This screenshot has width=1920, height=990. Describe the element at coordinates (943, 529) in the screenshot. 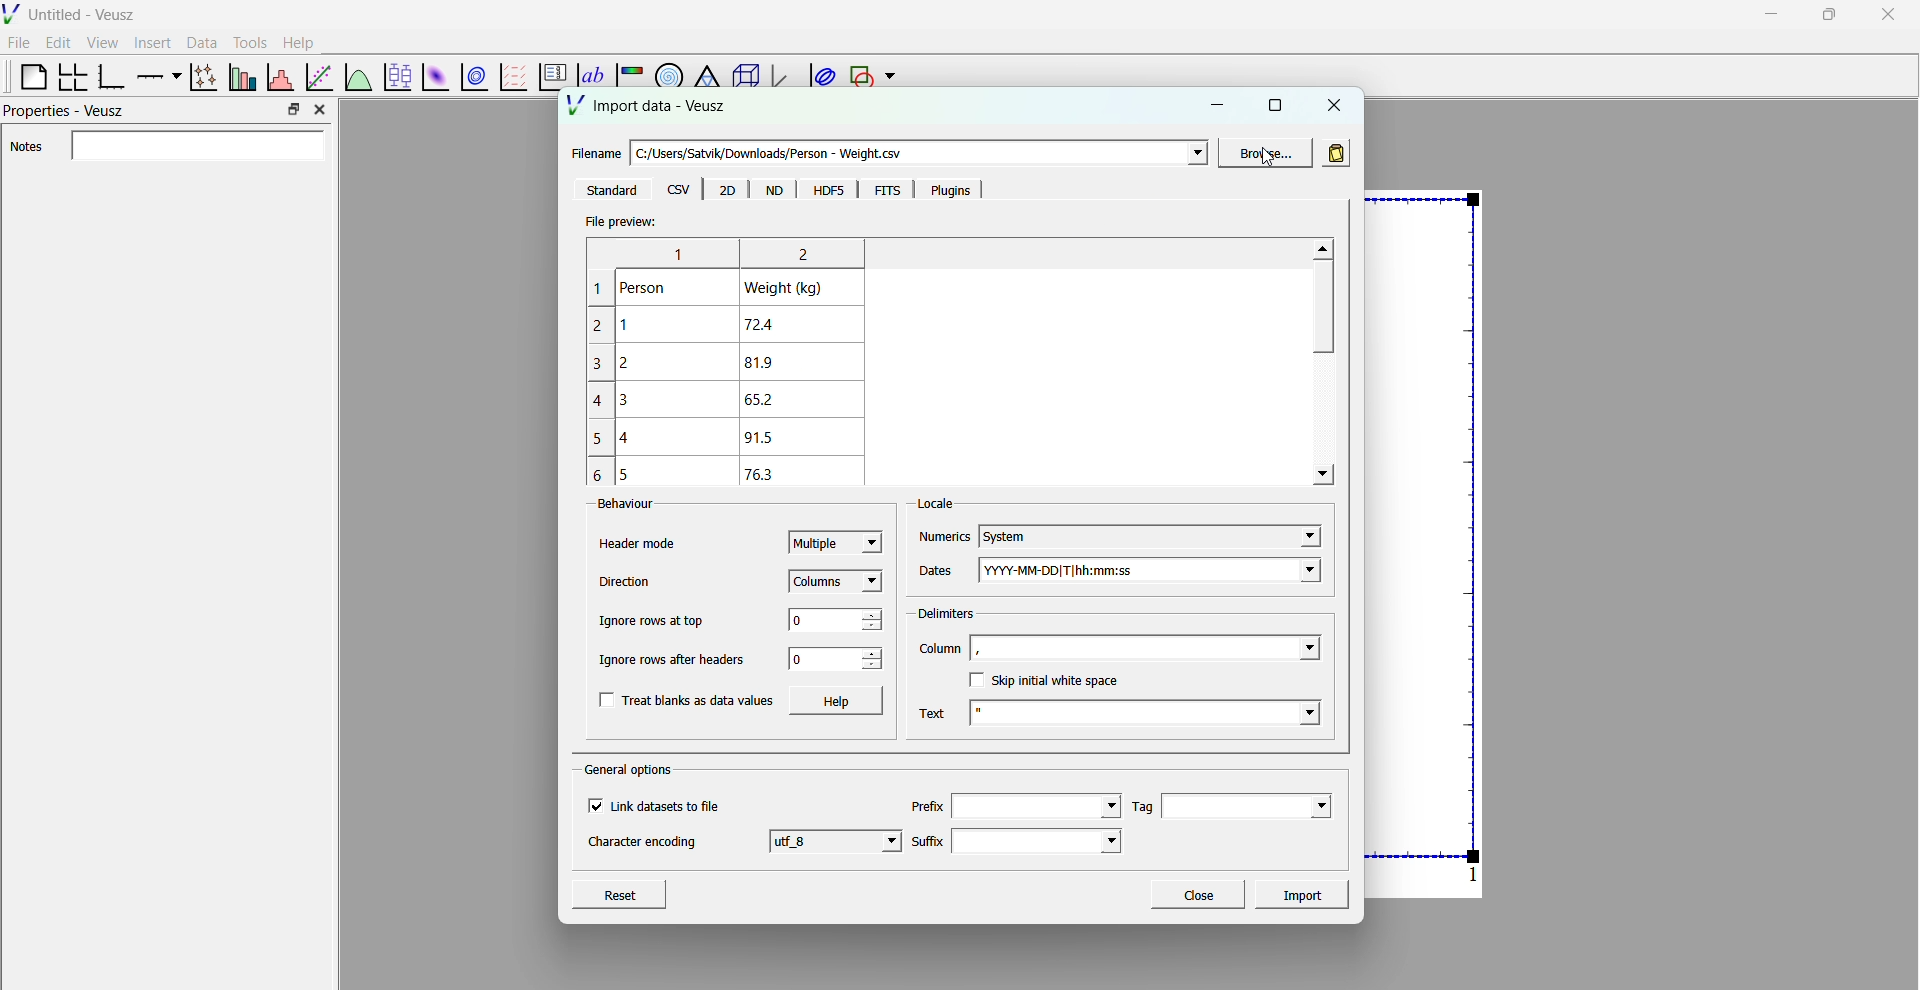

I see `Numerics` at that location.